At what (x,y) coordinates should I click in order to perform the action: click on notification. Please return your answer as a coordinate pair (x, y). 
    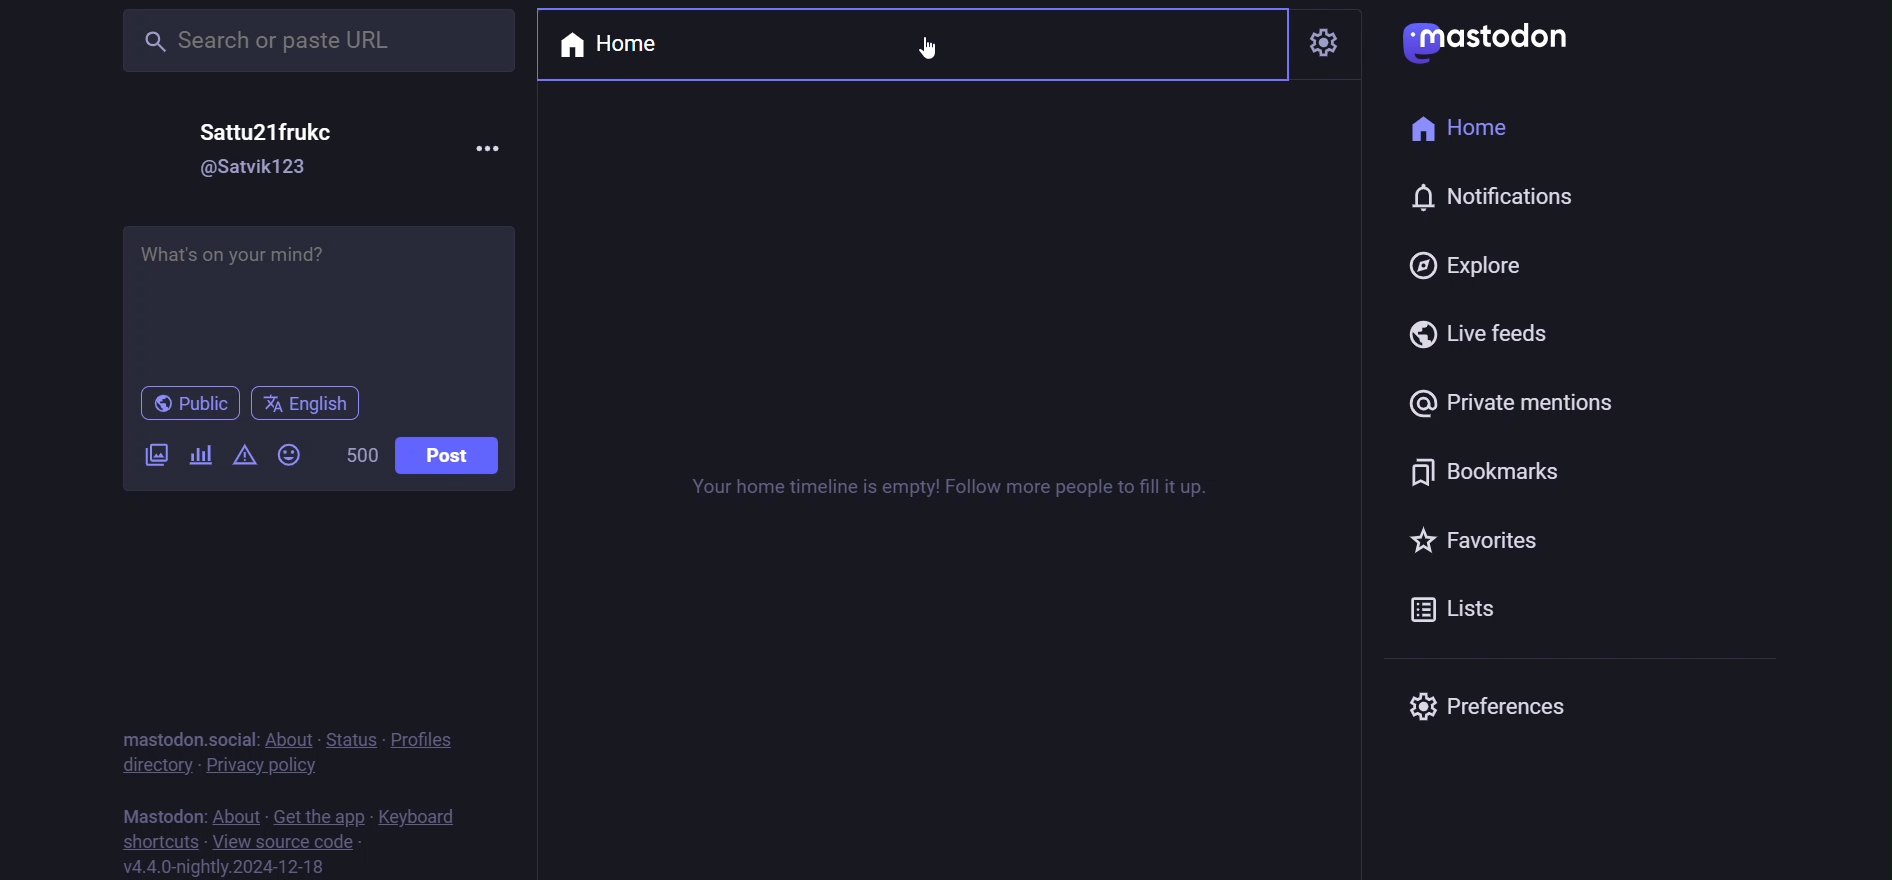
    Looking at the image, I should click on (1492, 201).